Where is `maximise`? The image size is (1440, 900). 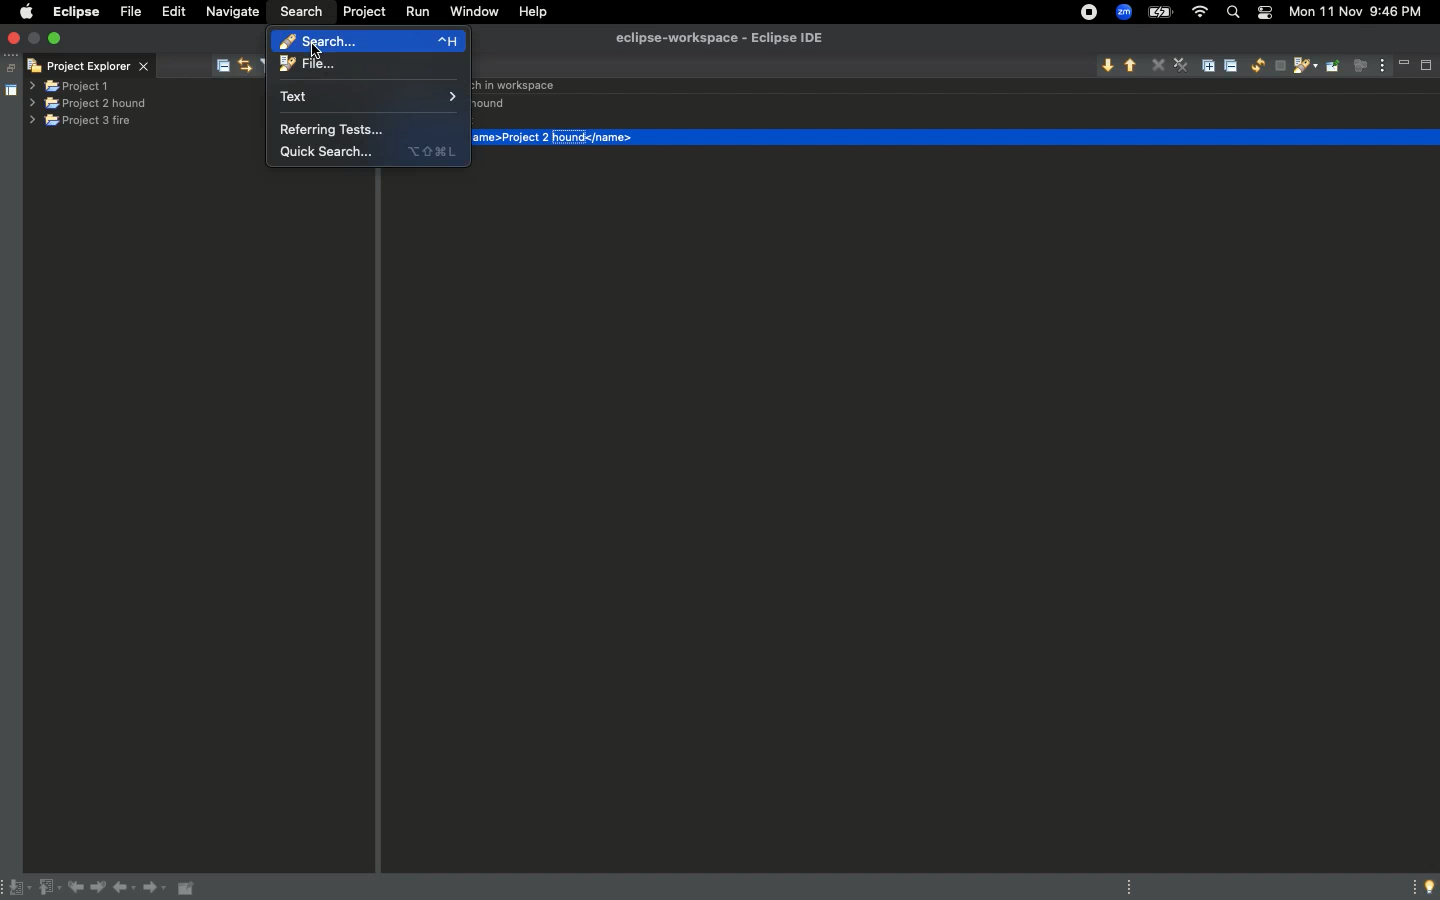 maximise is located at coordinates (1425, 66).